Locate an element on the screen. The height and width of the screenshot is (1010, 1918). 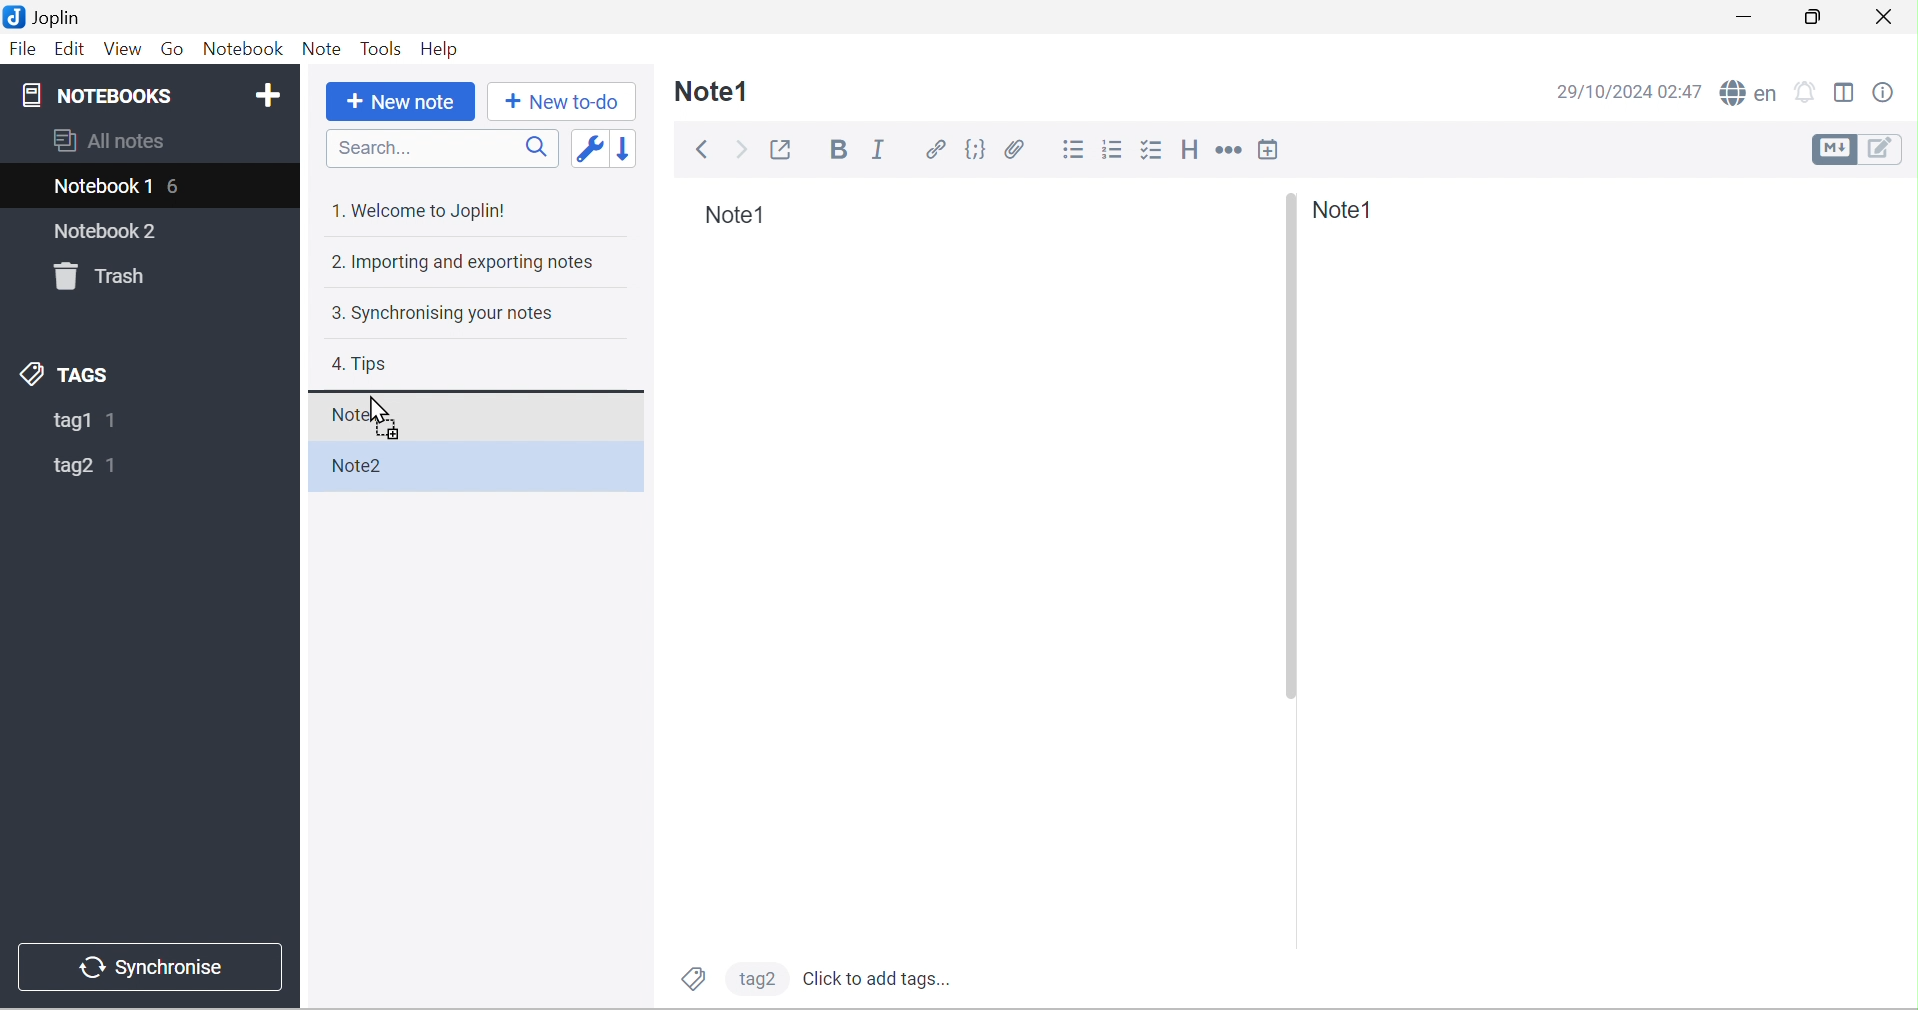
Toggle editor layout is located at coordinates (1846, 89).